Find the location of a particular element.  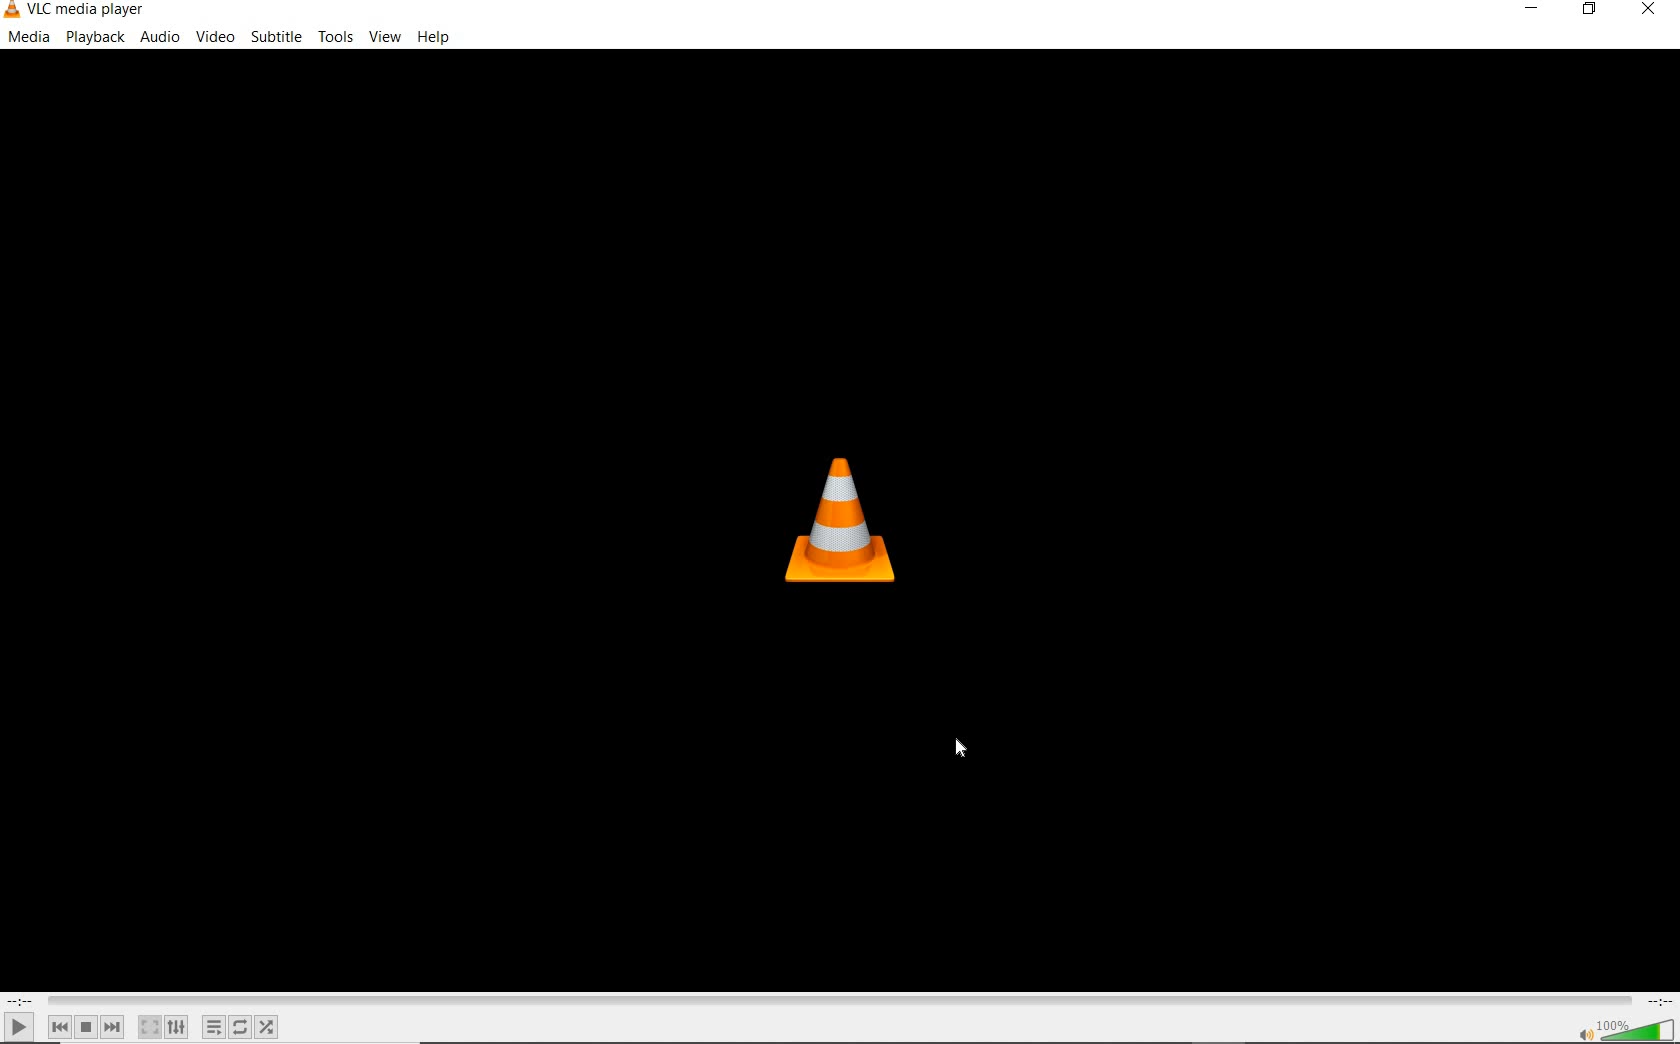

subtitle is located at coordinates (276, 37).